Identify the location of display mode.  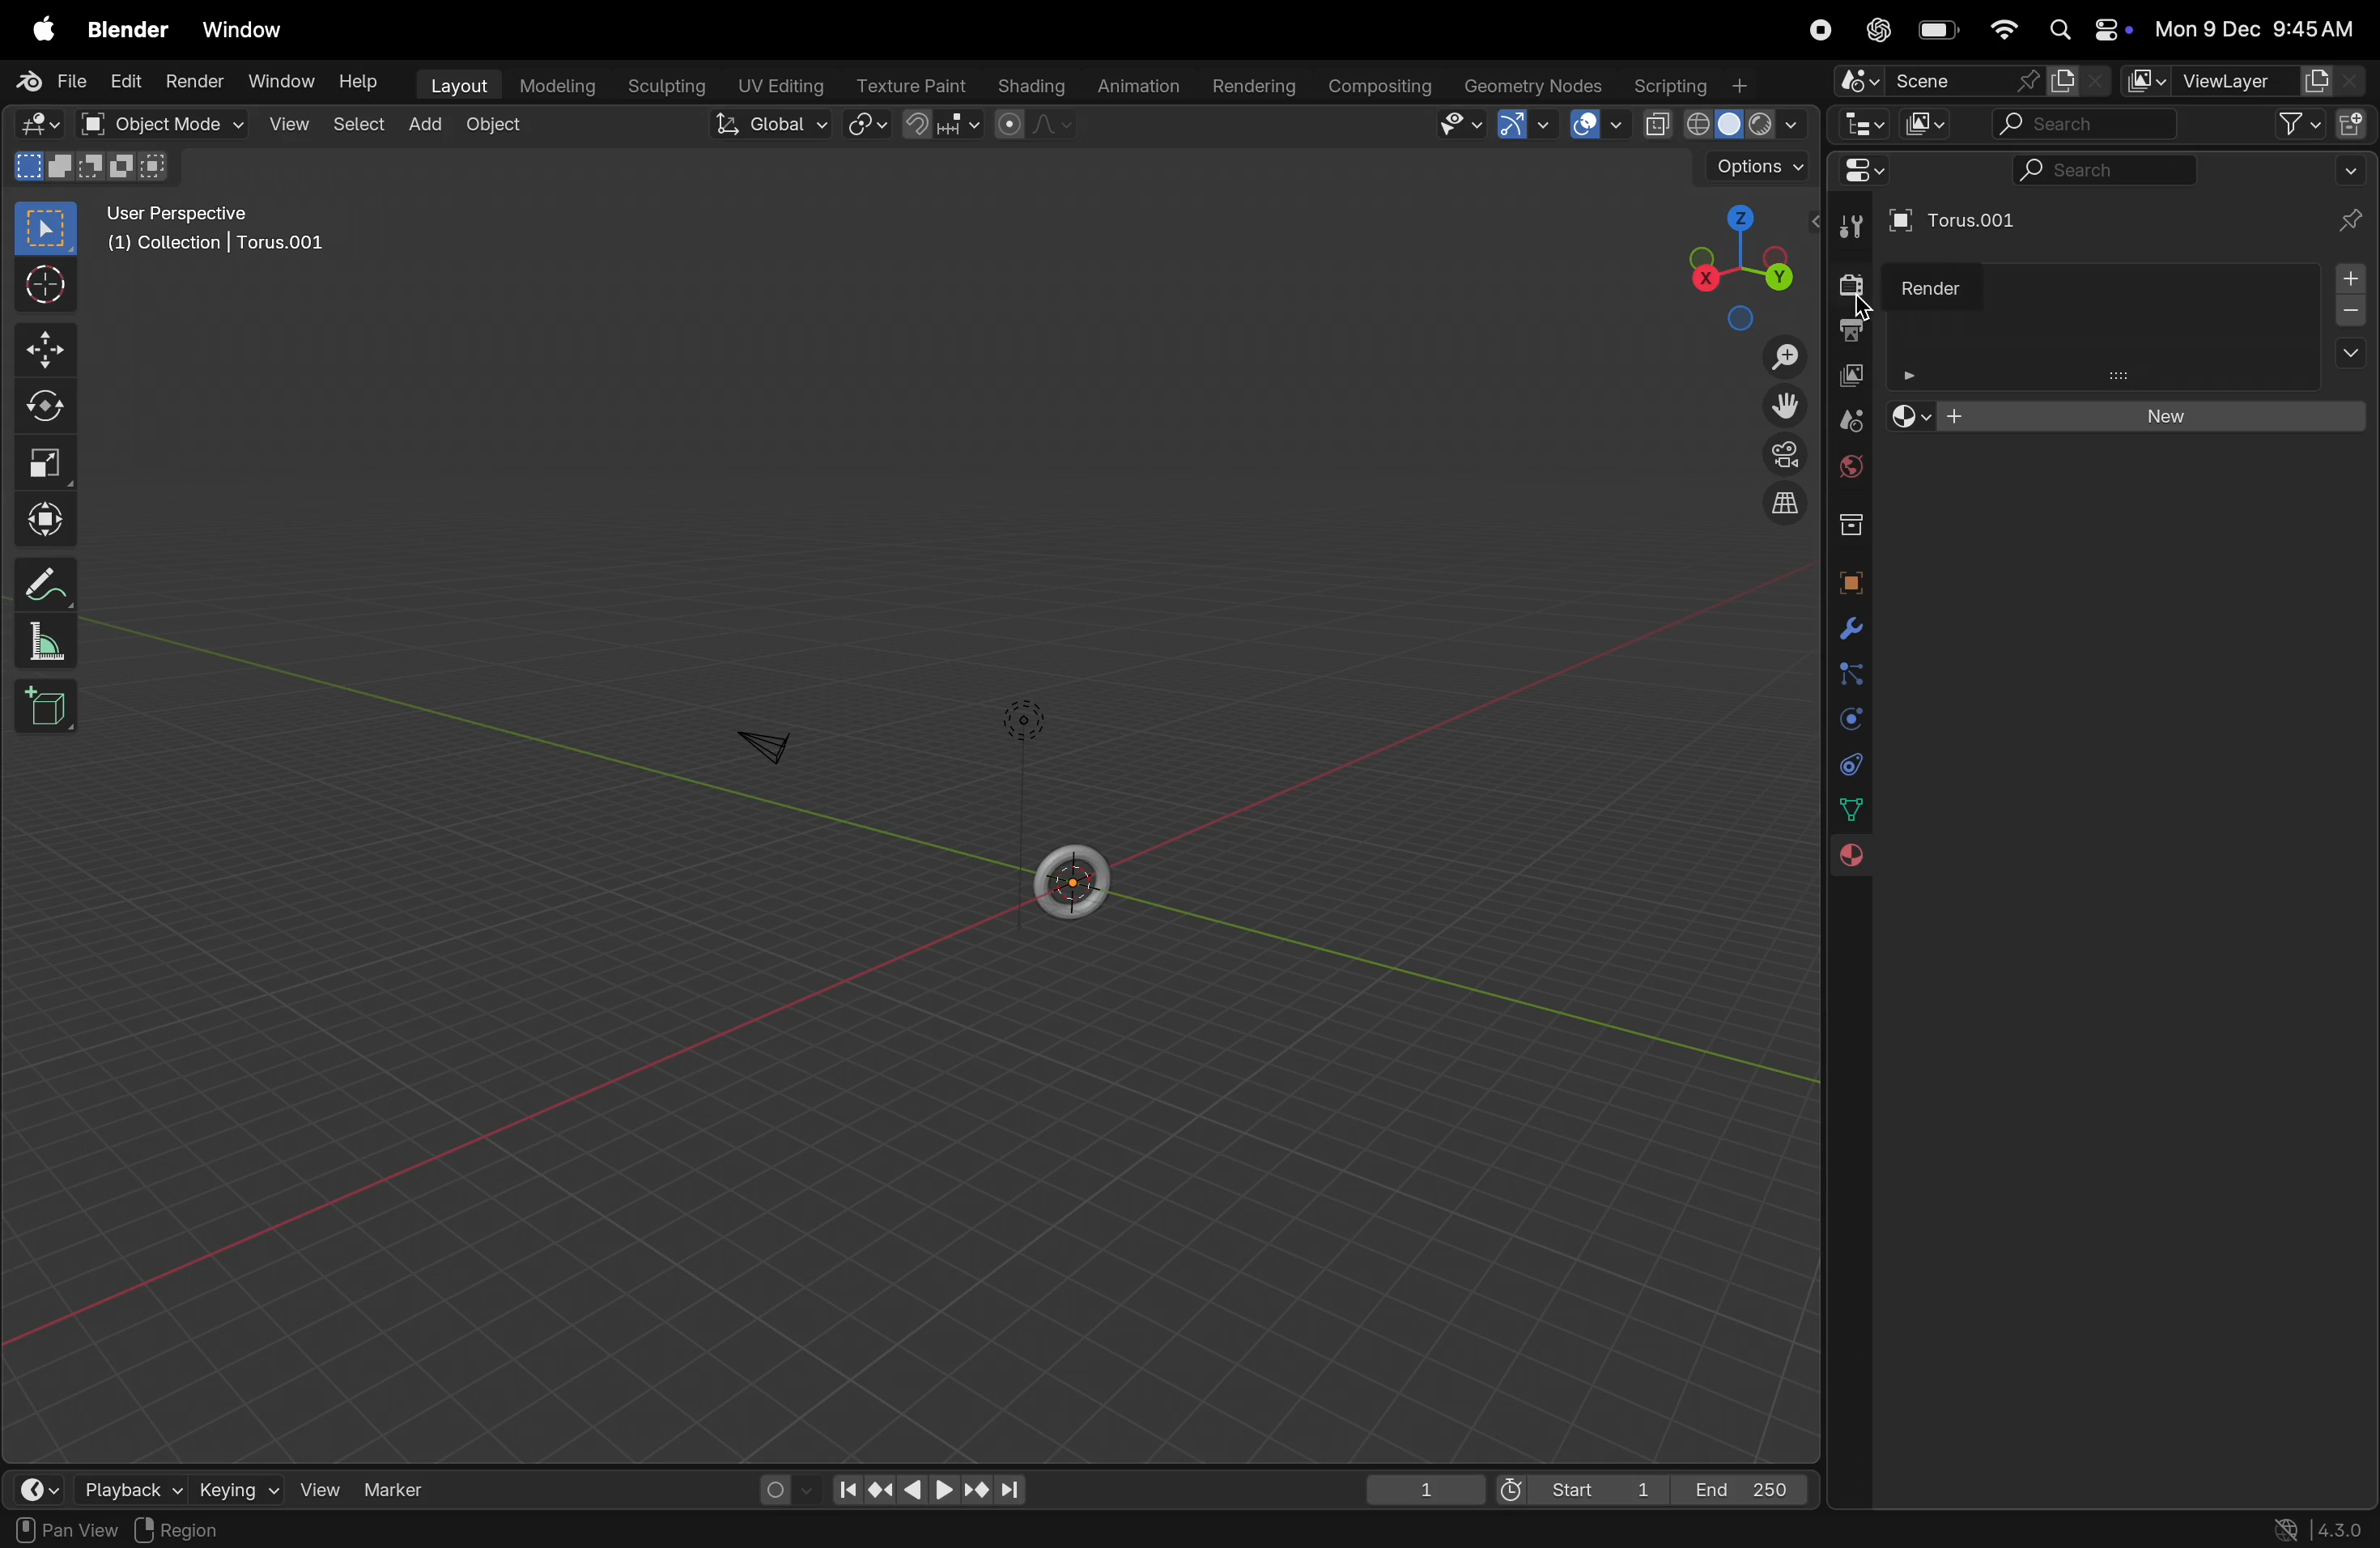
(1922, 127).